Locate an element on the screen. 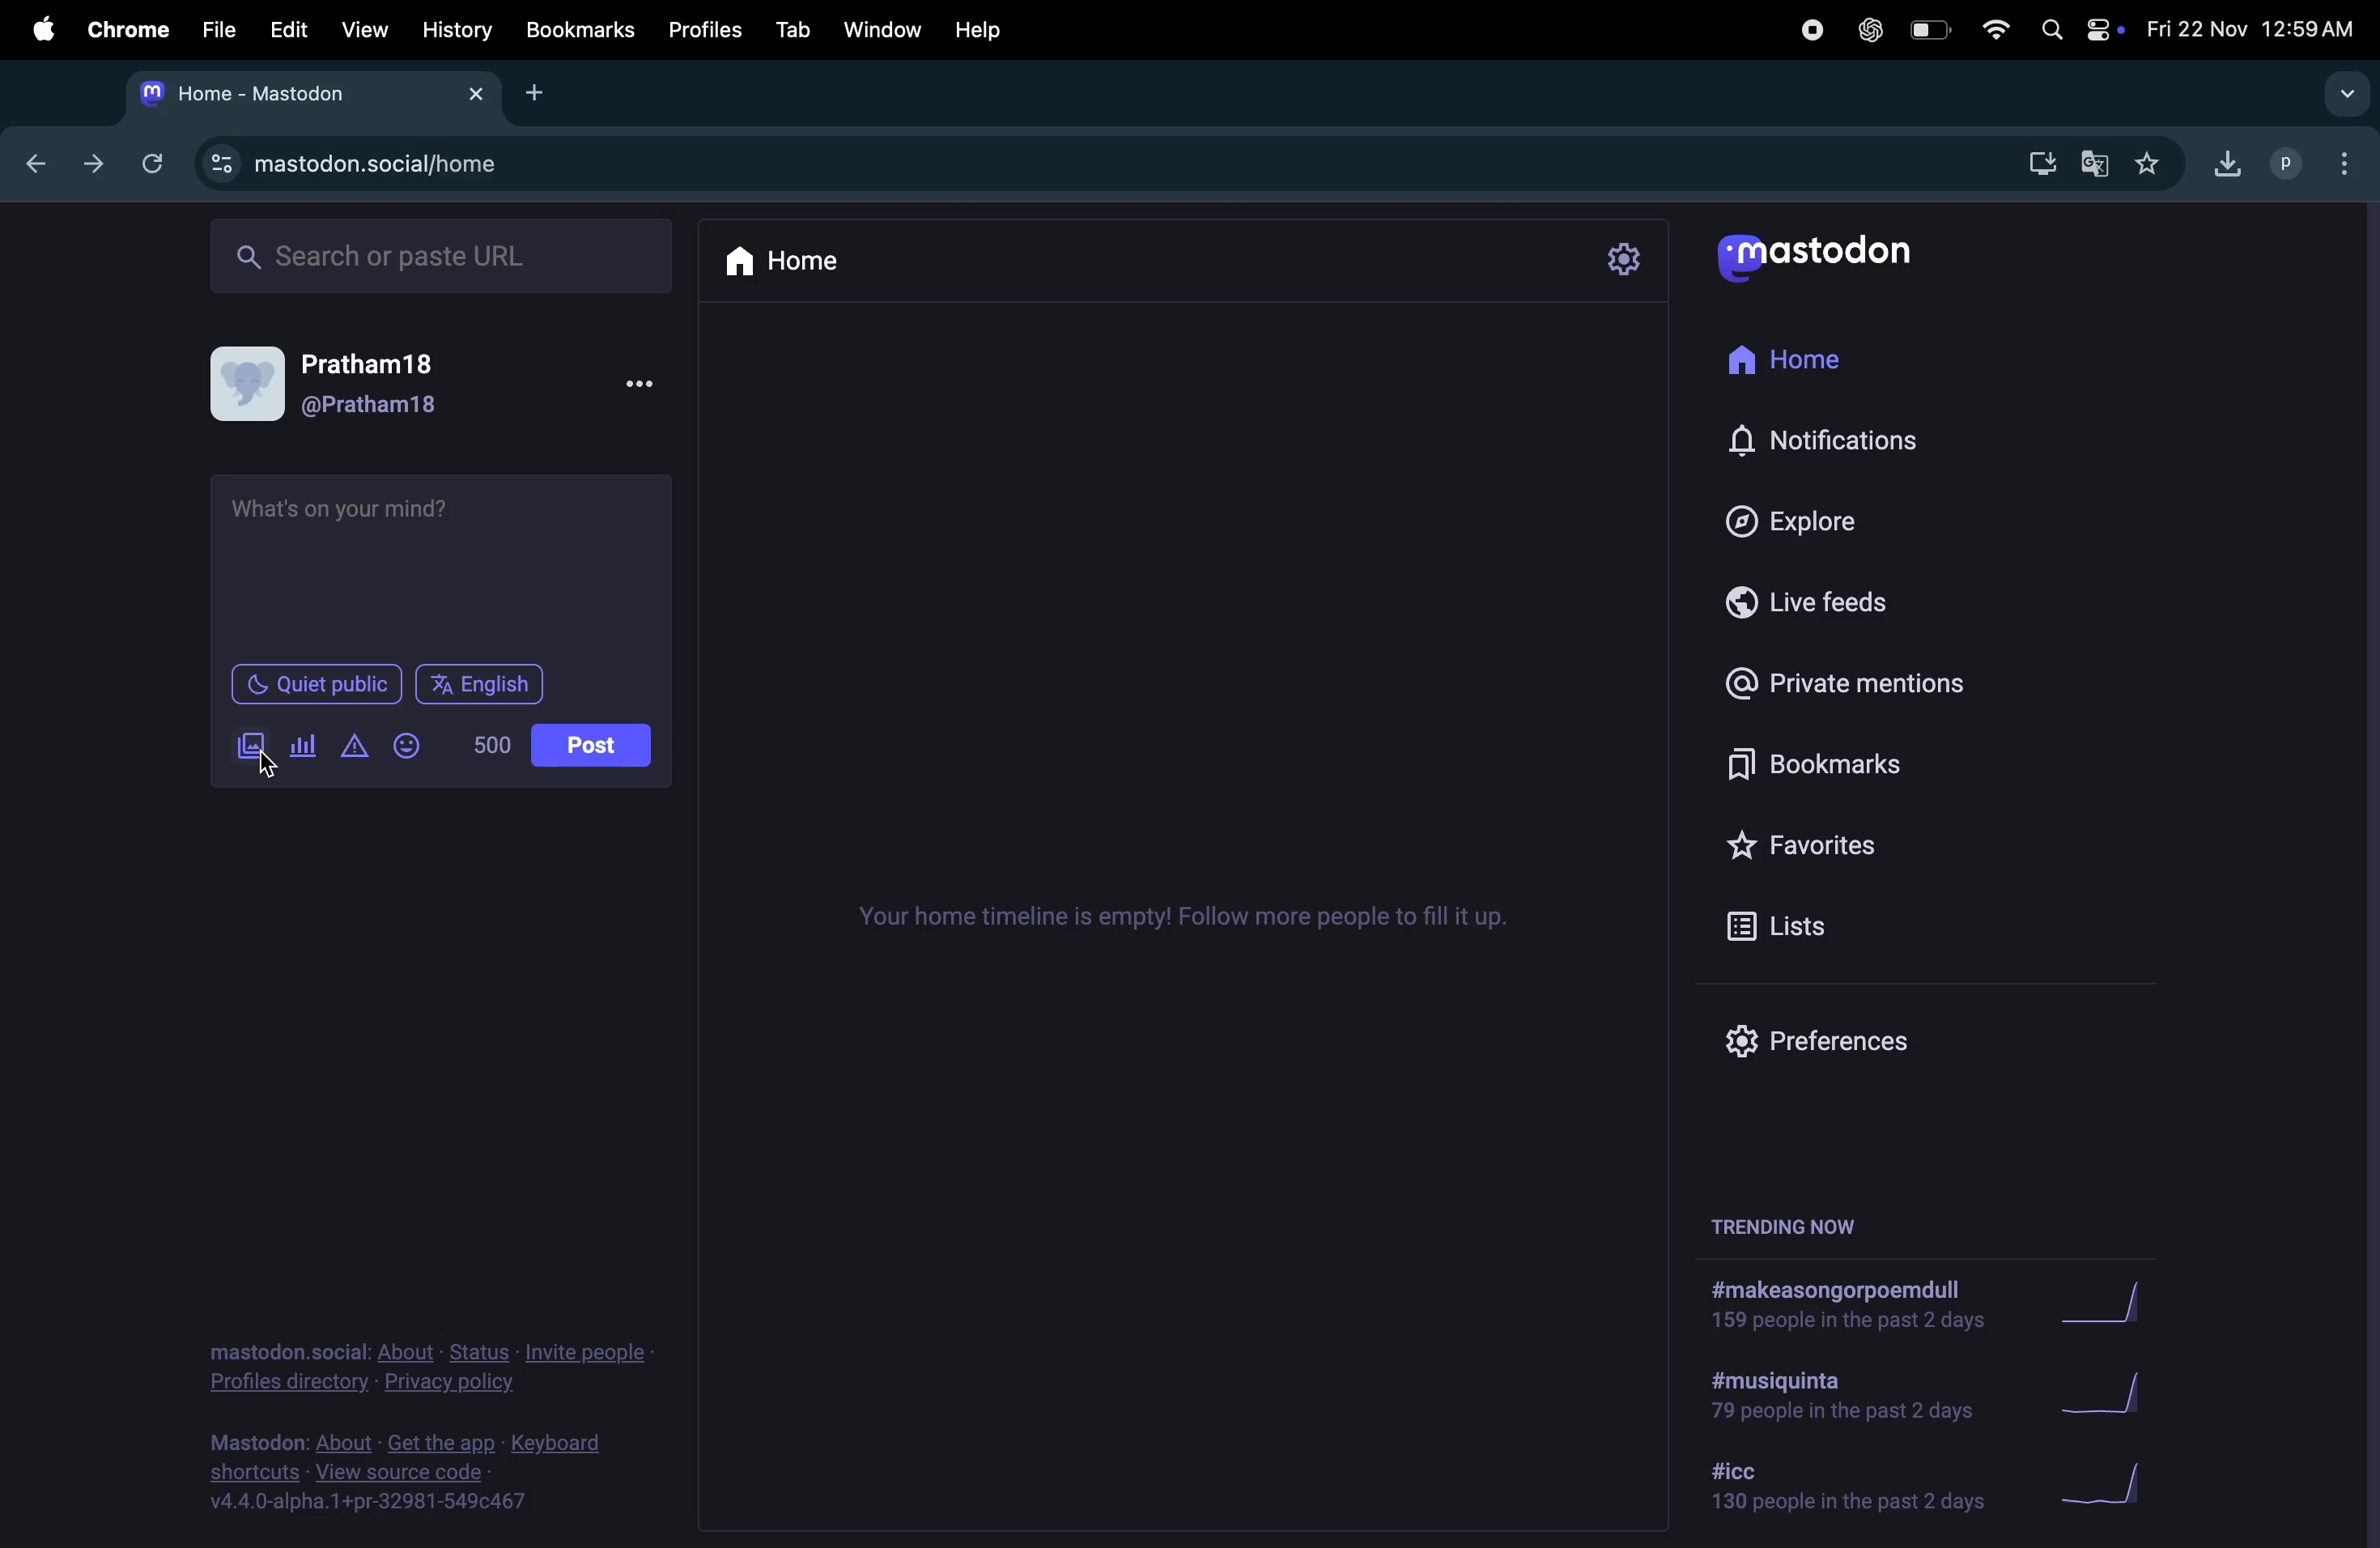  profile is located at coordinates (2276, 164).